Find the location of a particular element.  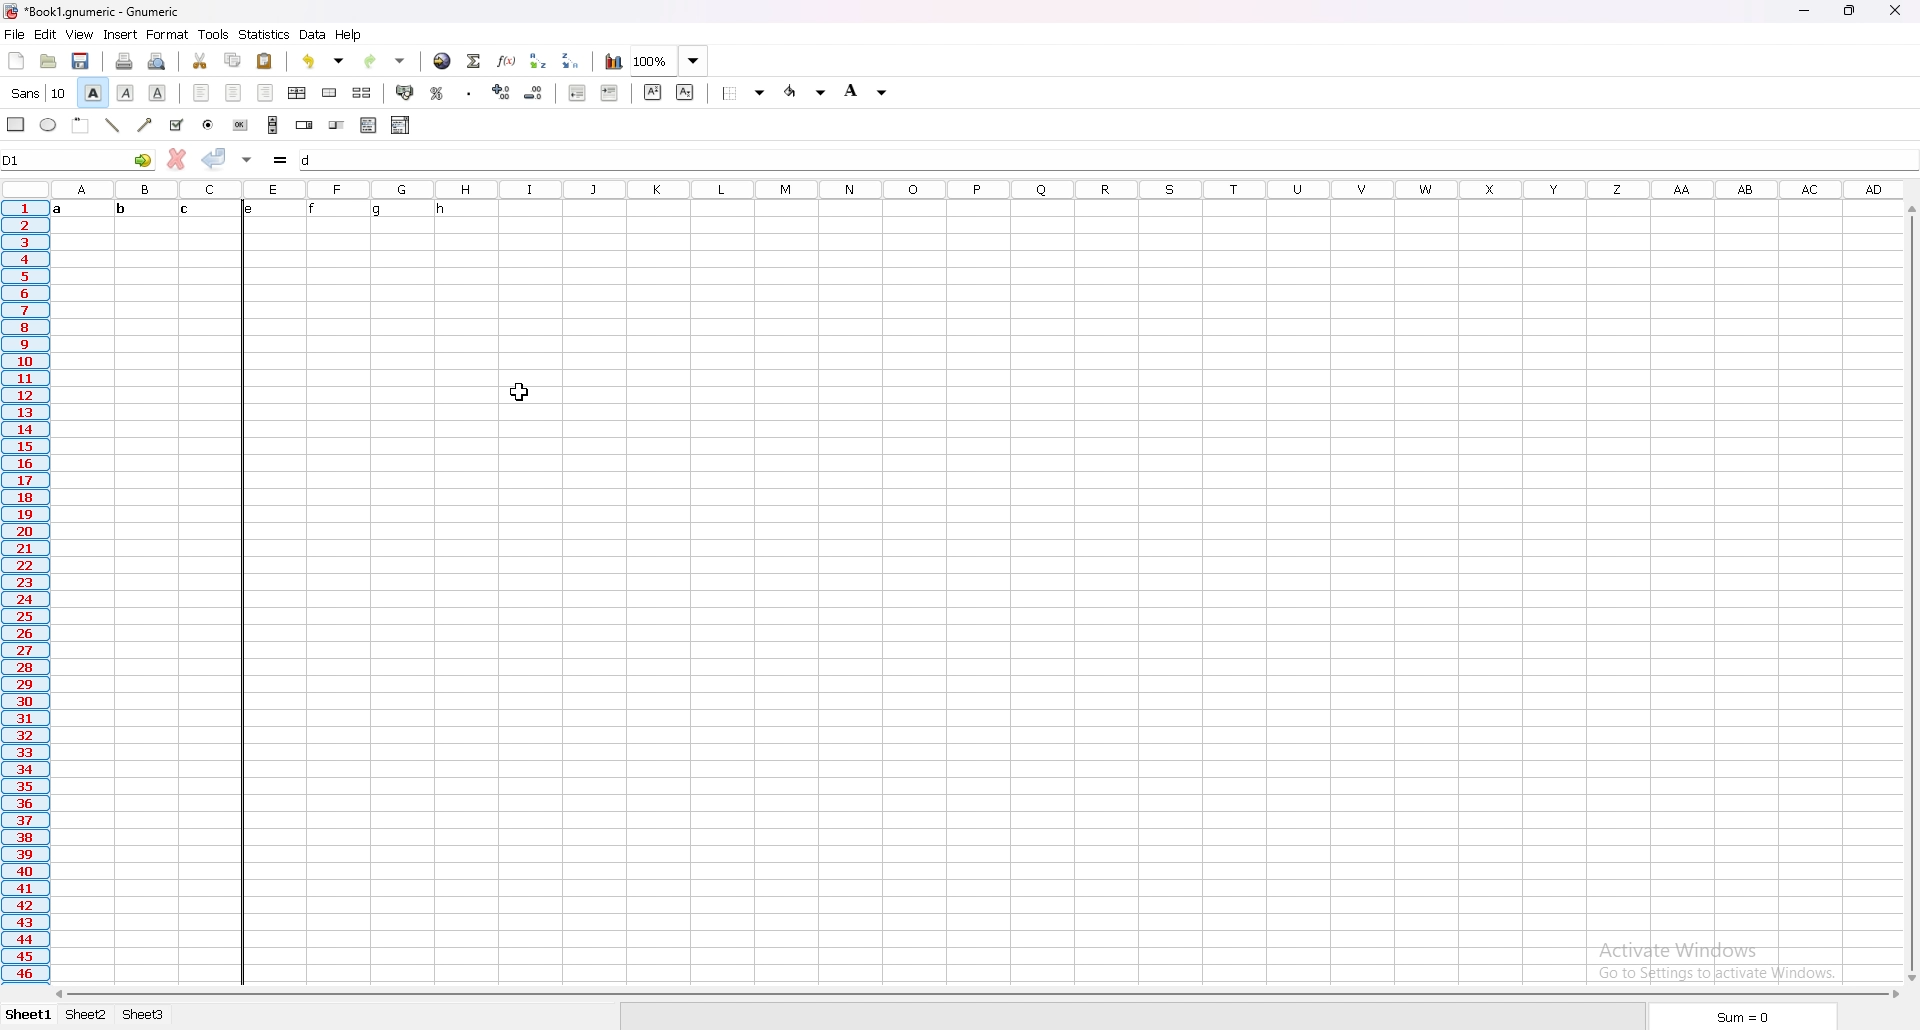

accept changes in all cells is located at coordinates (249, 161).